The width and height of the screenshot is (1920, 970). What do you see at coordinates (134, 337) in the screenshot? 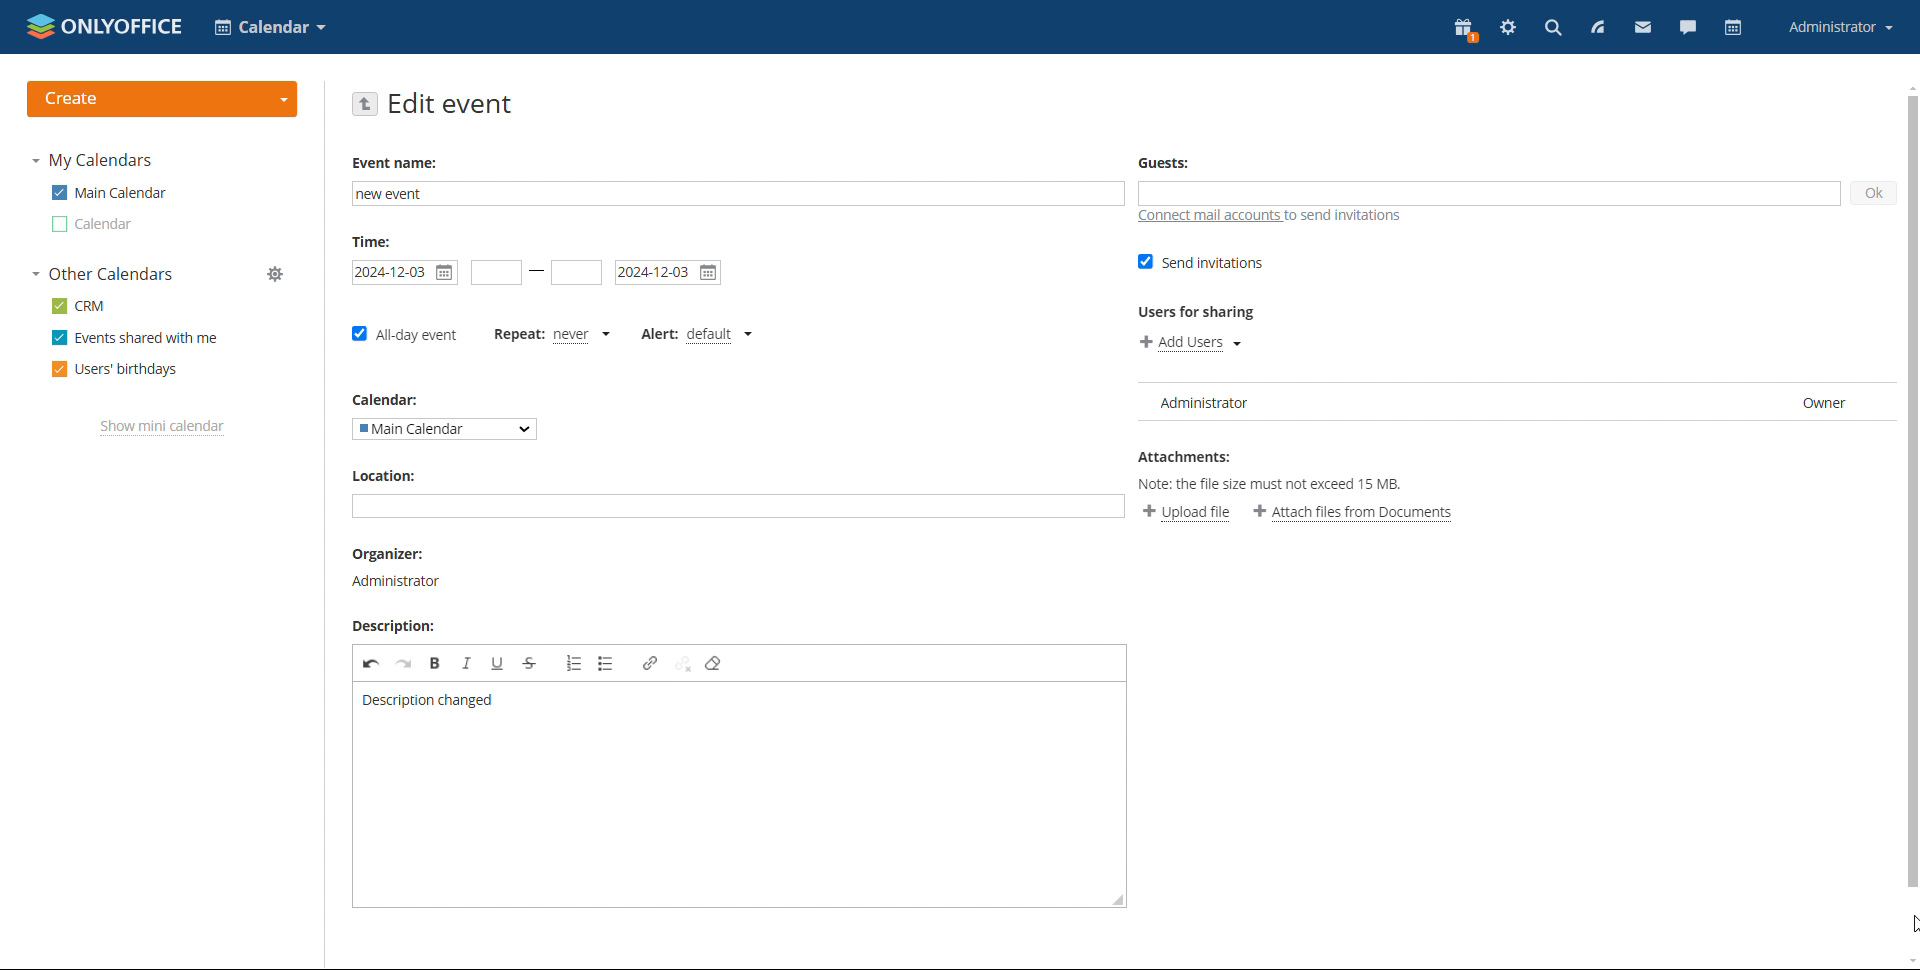
I see `events shared with me` at bounding box center [134, 337].